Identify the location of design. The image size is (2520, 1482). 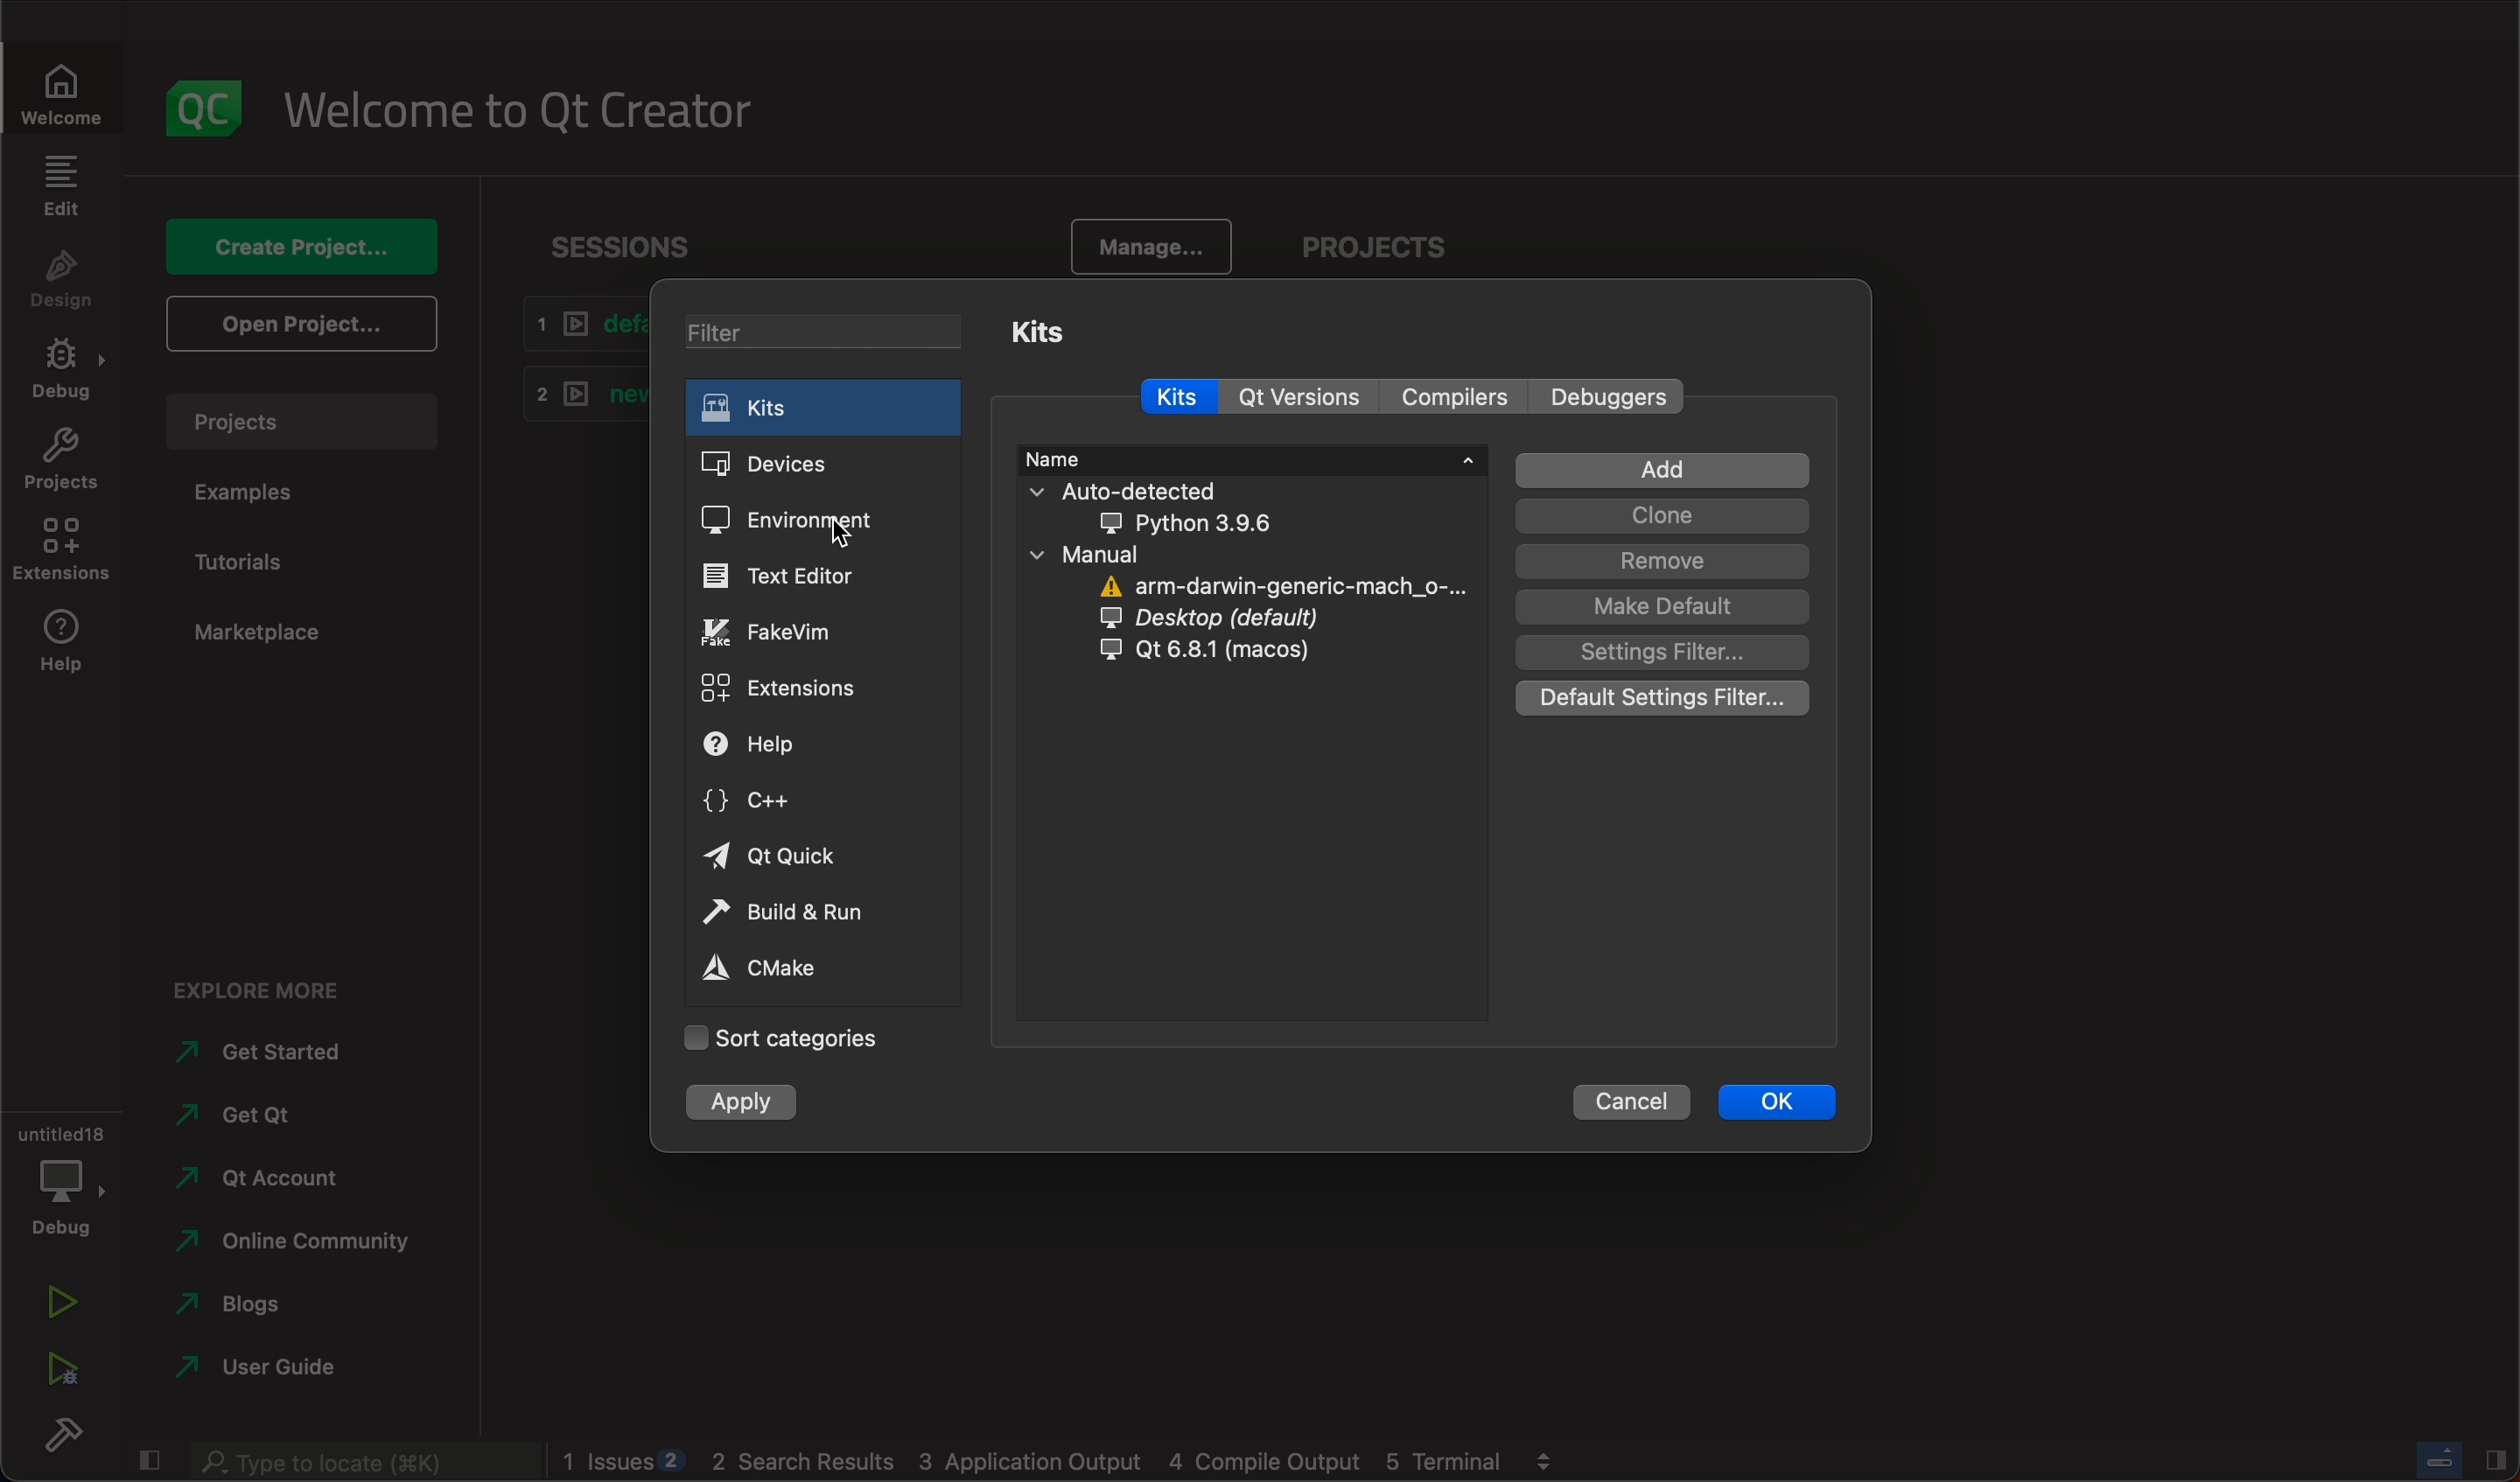
(62, 283).